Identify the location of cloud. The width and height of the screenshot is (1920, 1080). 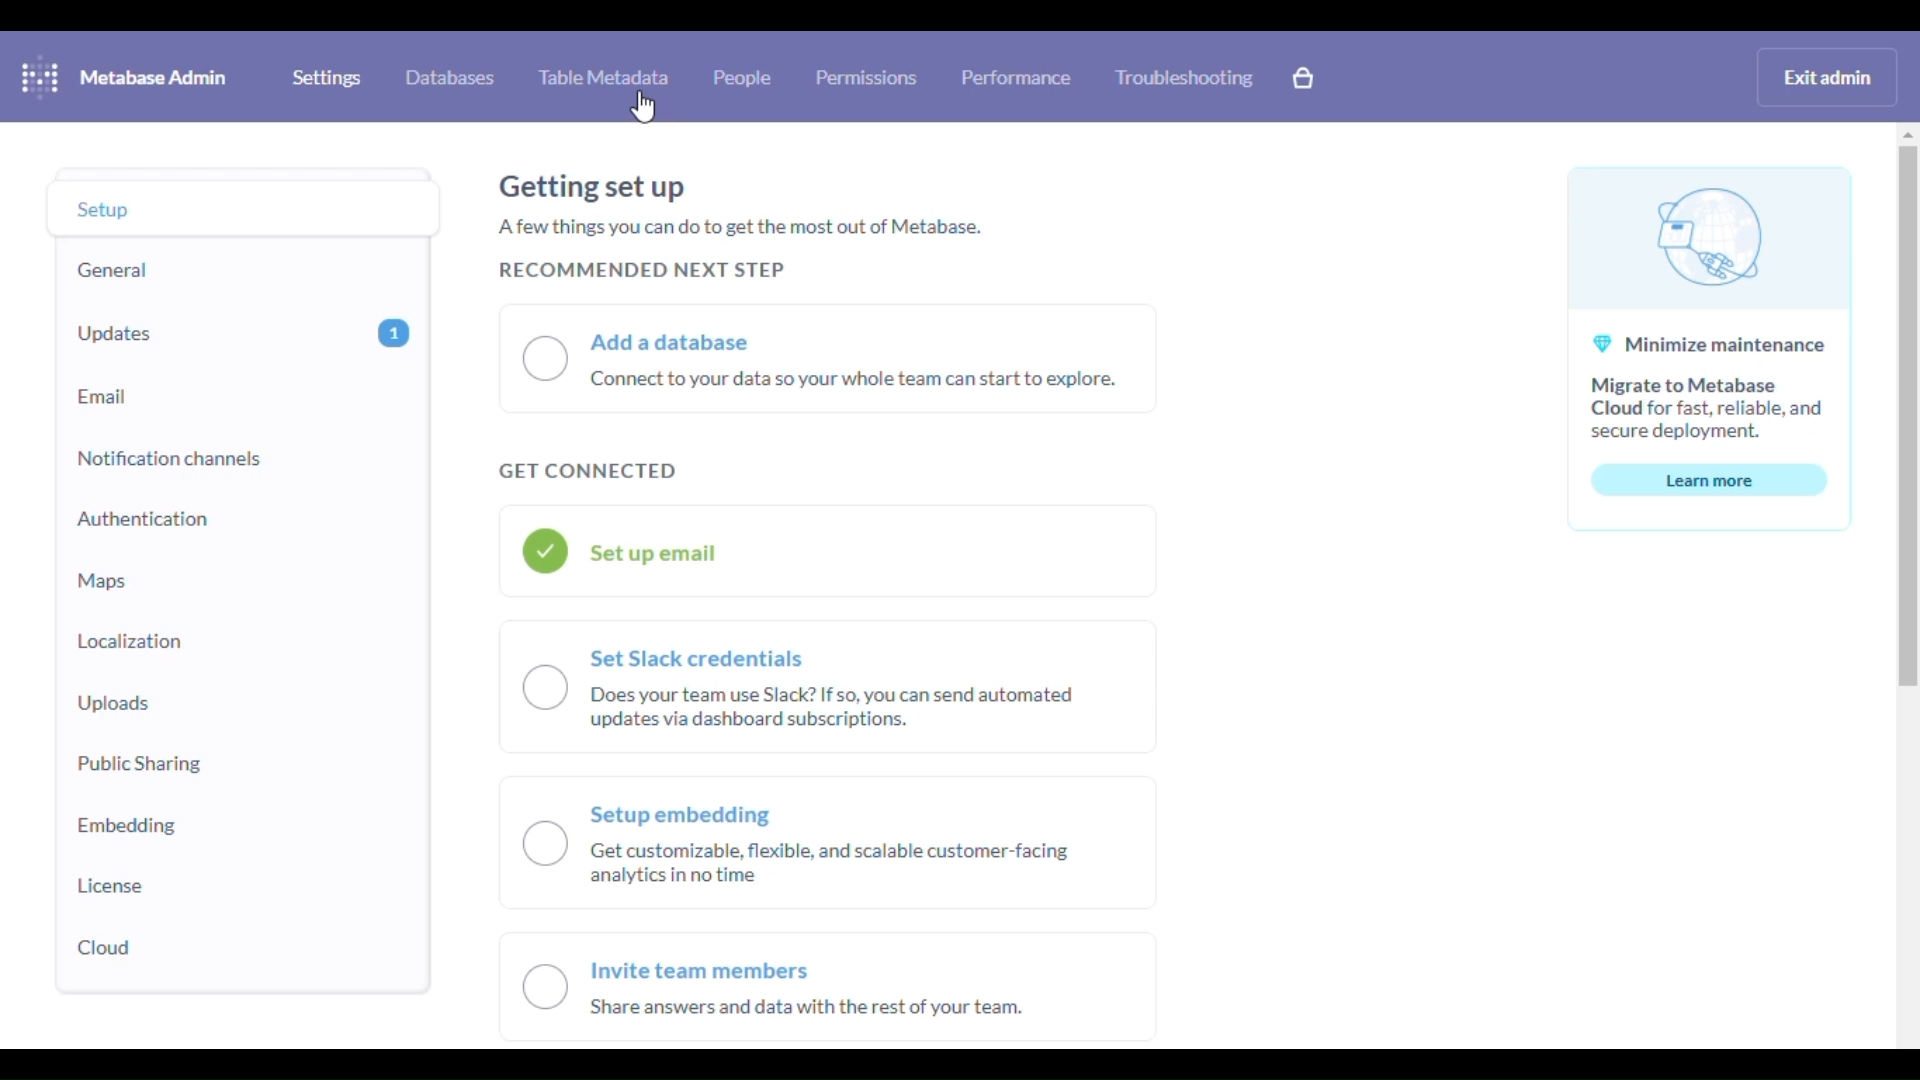
(107, 948).